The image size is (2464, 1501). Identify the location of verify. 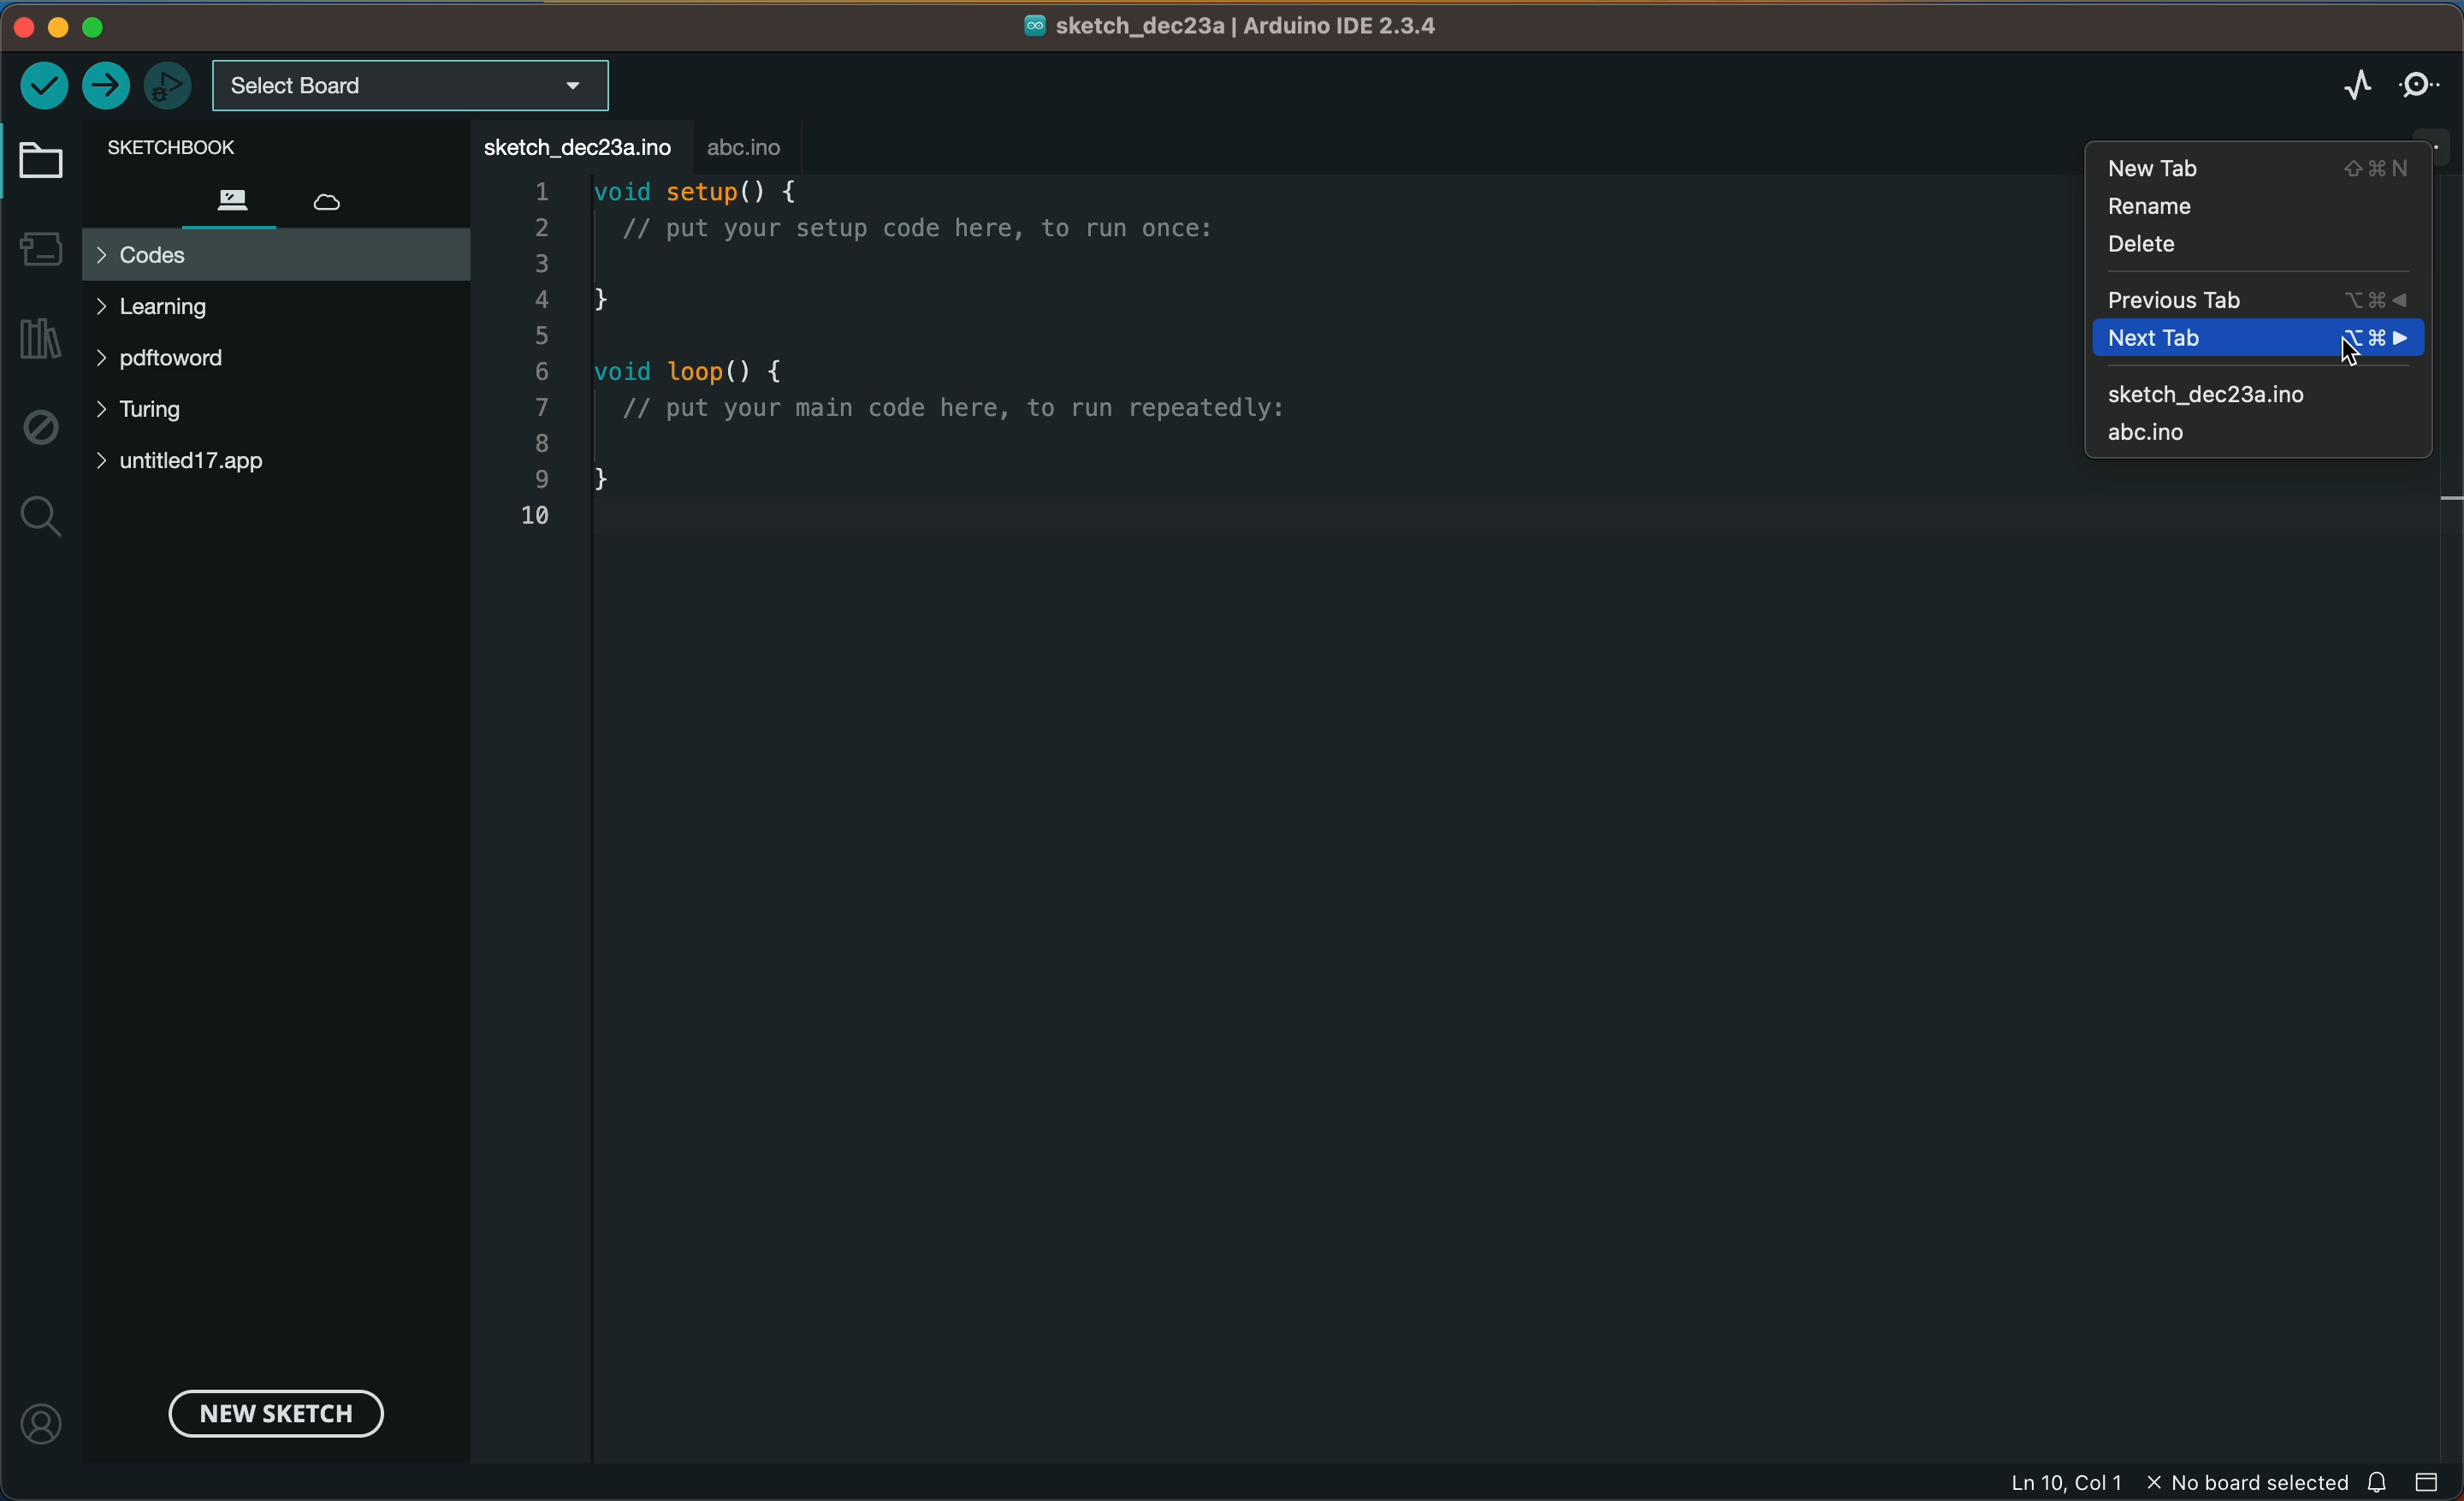
(47, 85).